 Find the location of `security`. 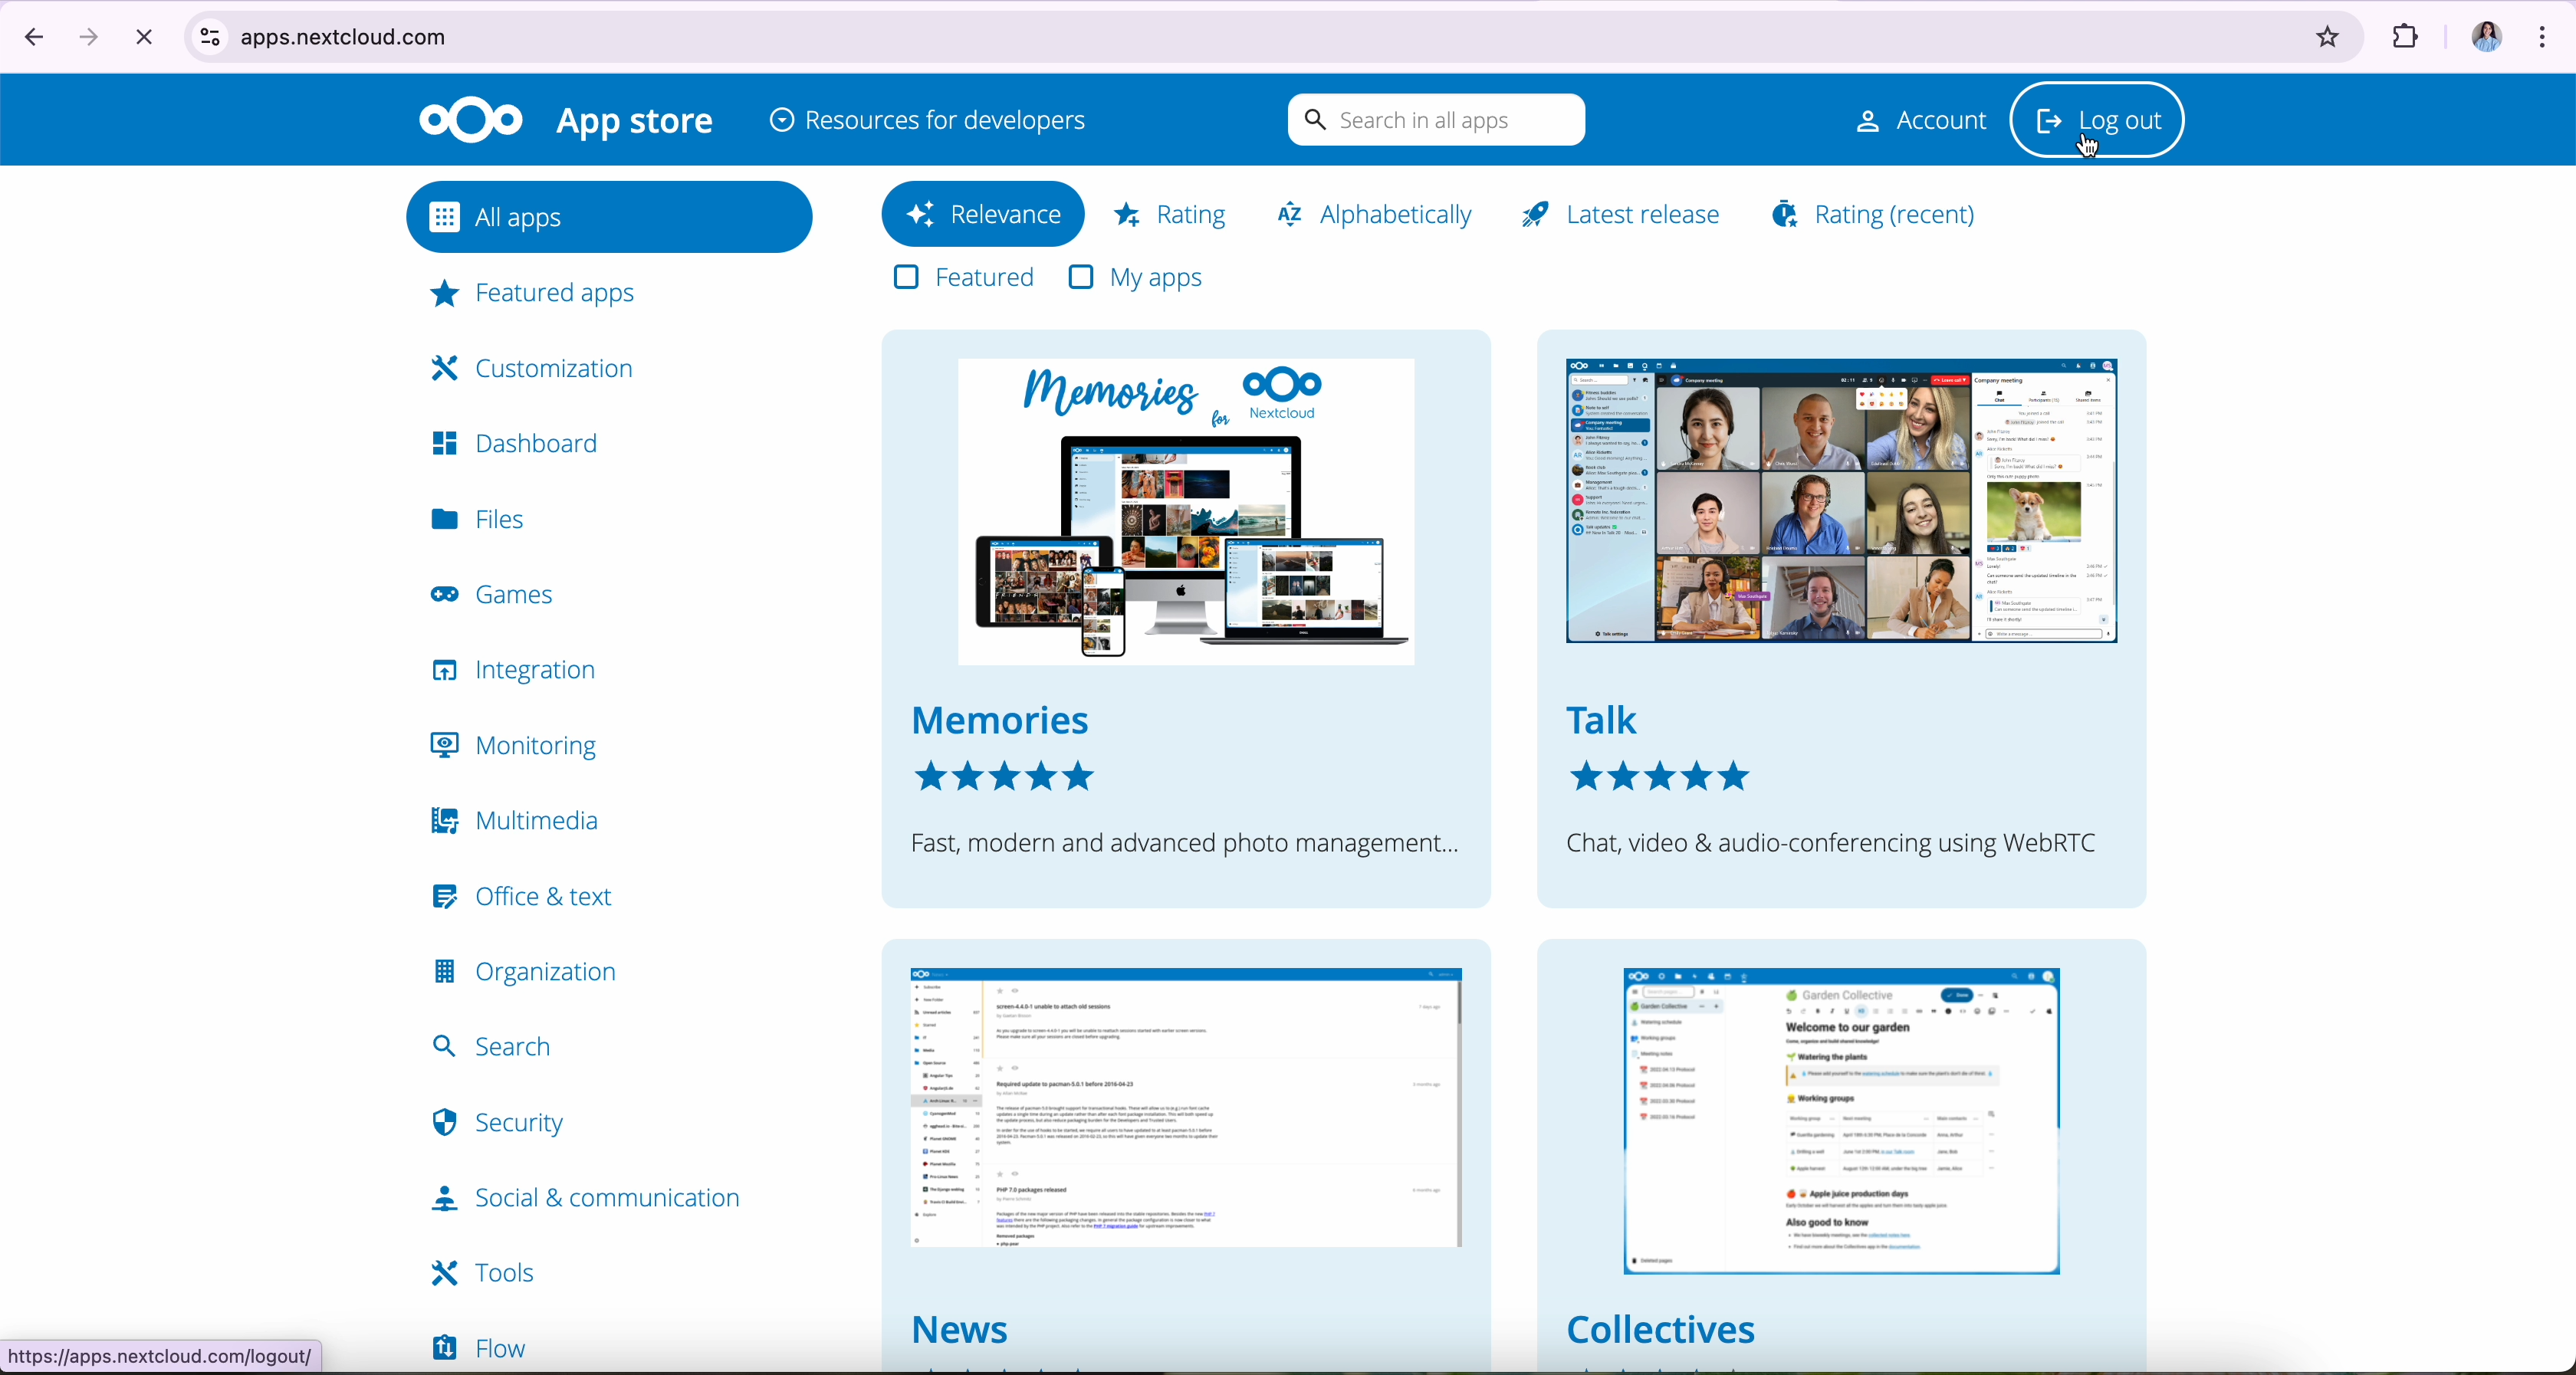

security is located at coordinates (497, 1119).